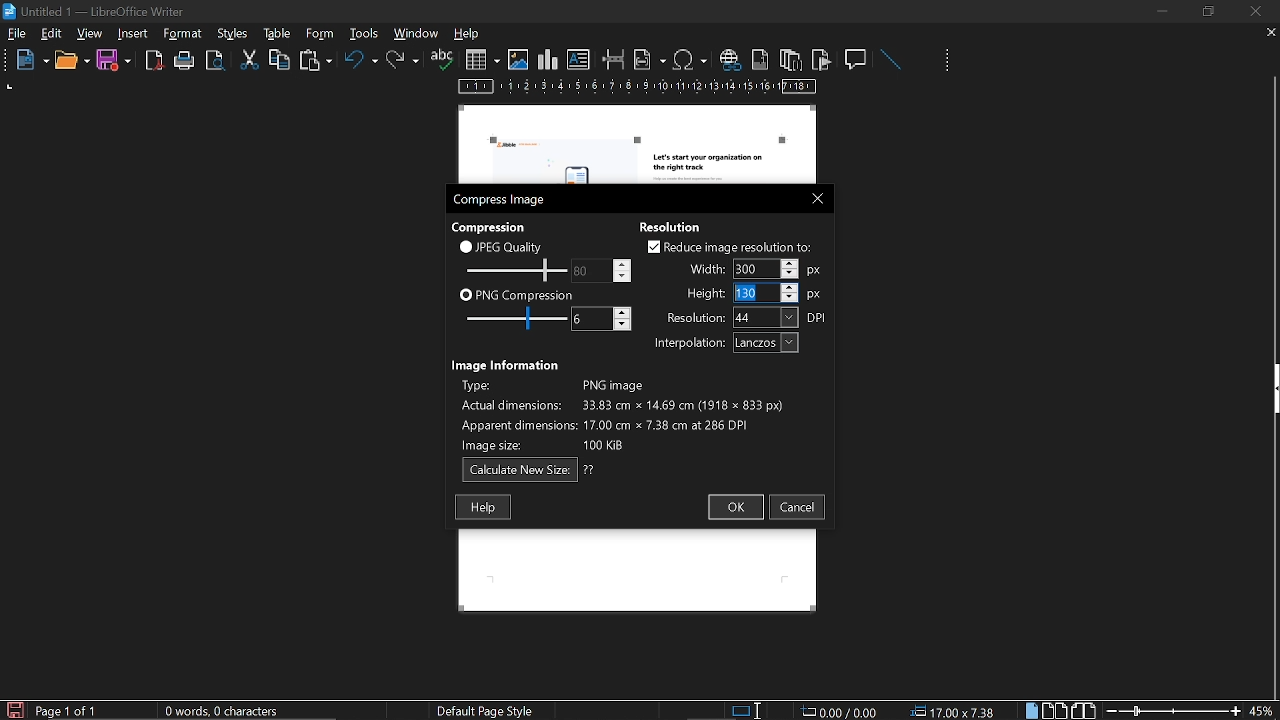 This screenshot has height=720, width=1280. What do you see at coordinates (91, 33) in the screenshot?
I see `view` at bounding box center [91, 33].